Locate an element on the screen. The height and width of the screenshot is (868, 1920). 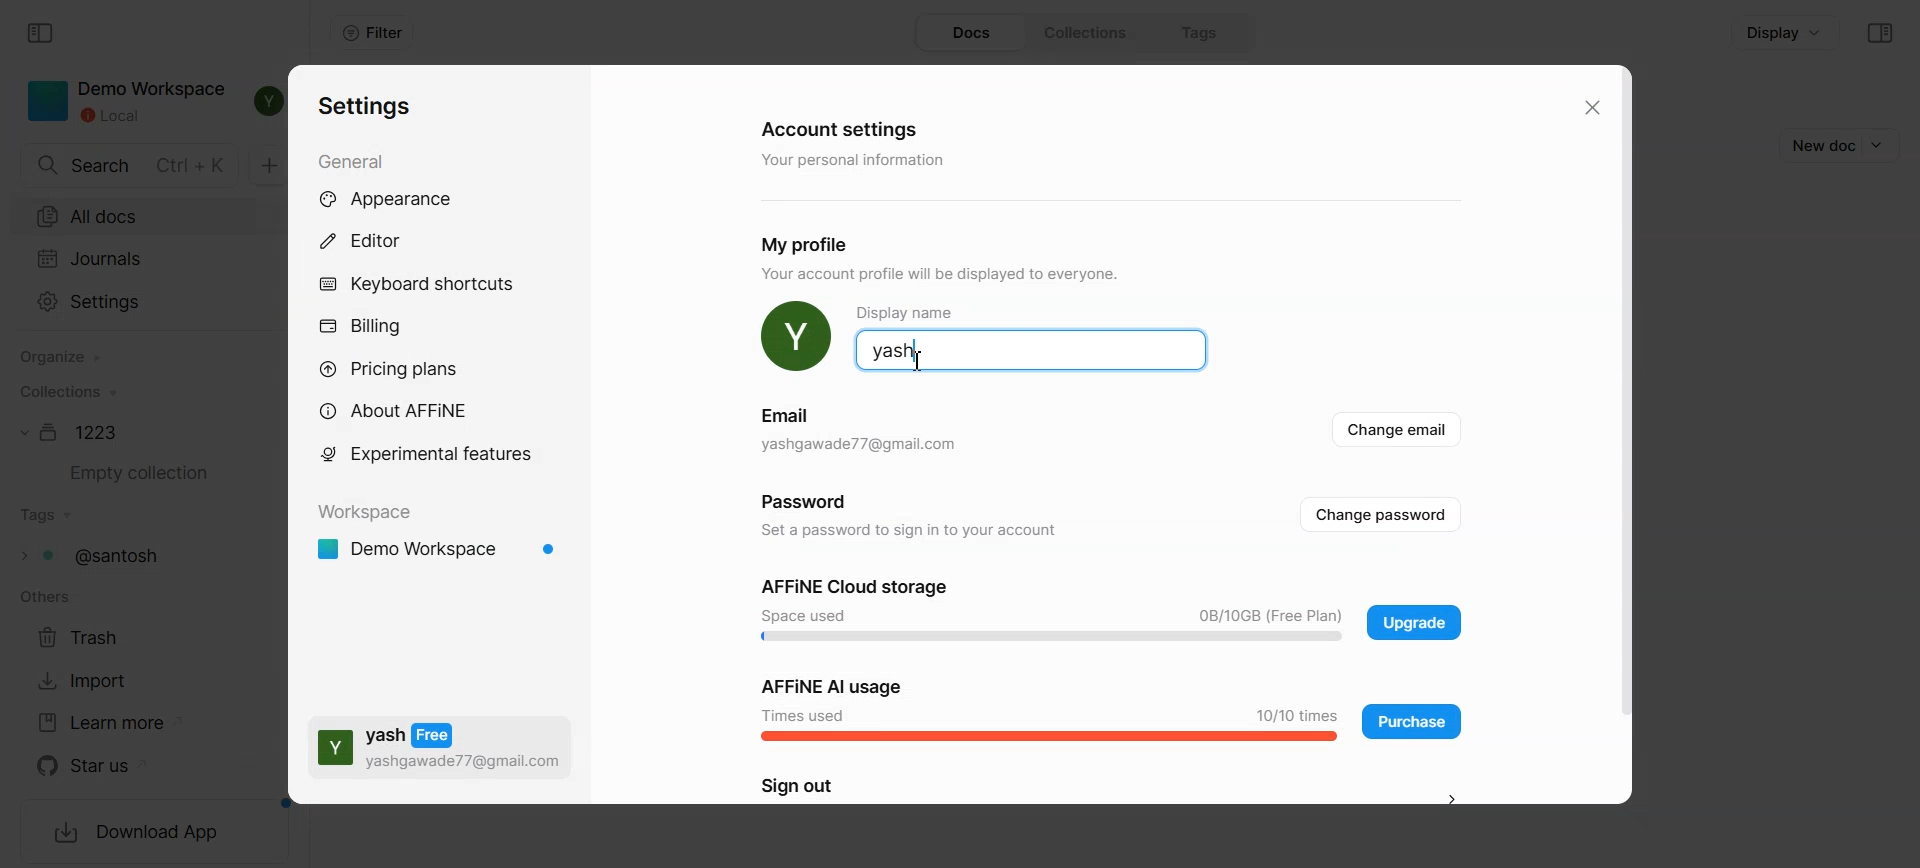
Space used bar is located at coordinates (1052, 610).